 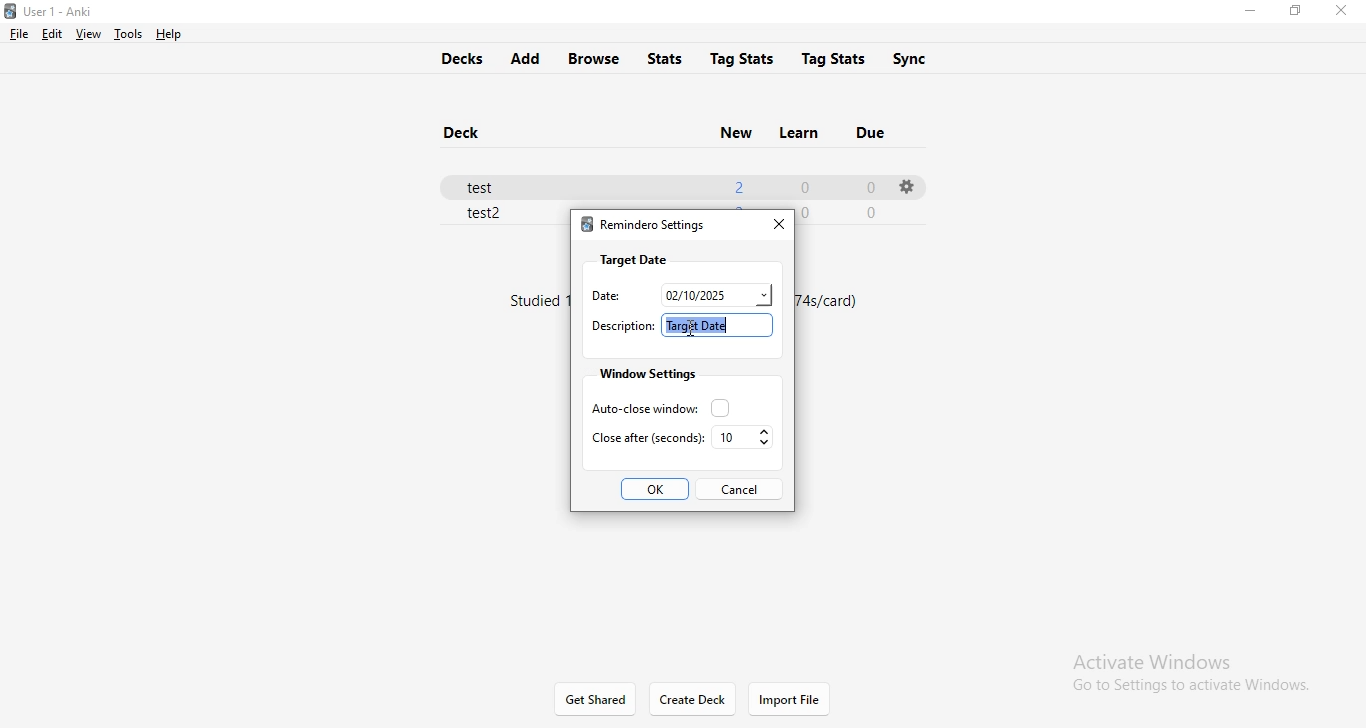 What do you see at coordinates (539, 301) in the screenshot?
I see `text` at bounding box center [539, 301].